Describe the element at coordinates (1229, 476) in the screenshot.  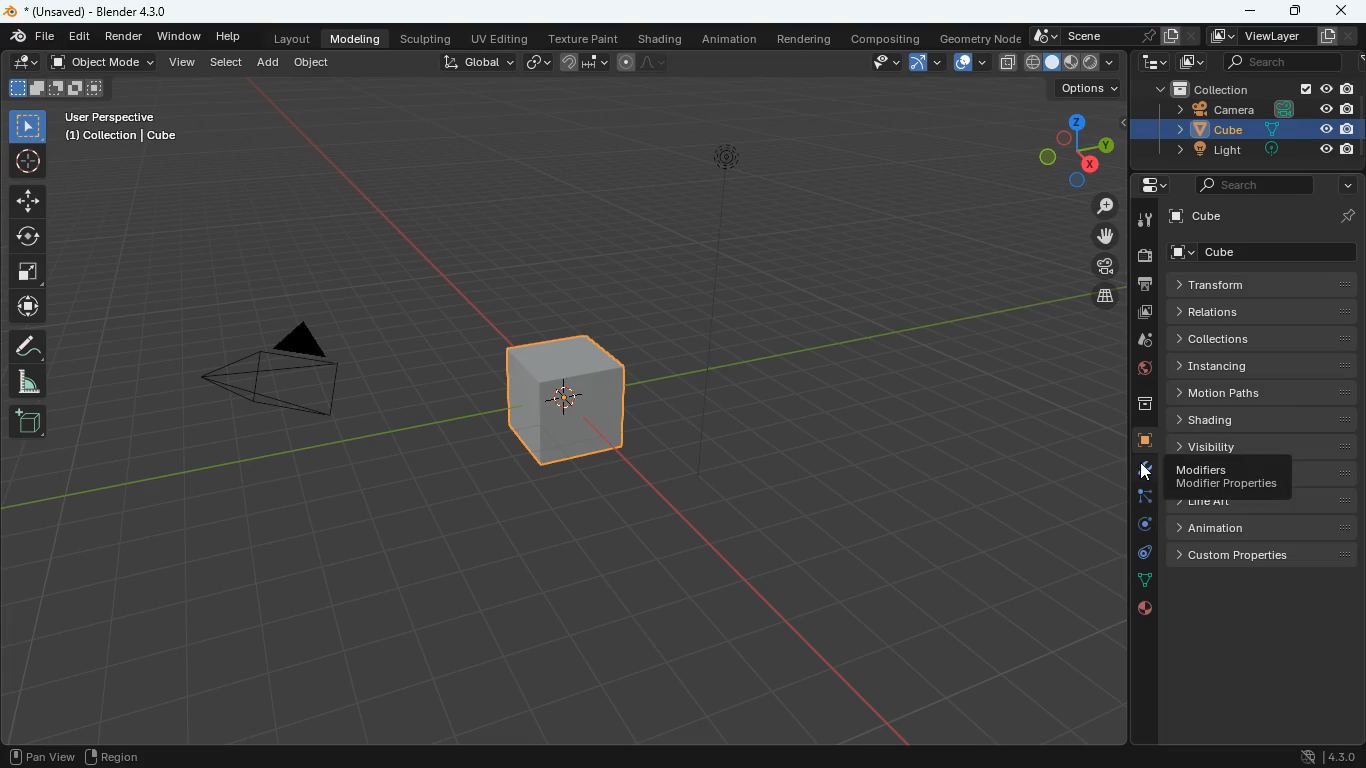
I see `modifiers` at that location.